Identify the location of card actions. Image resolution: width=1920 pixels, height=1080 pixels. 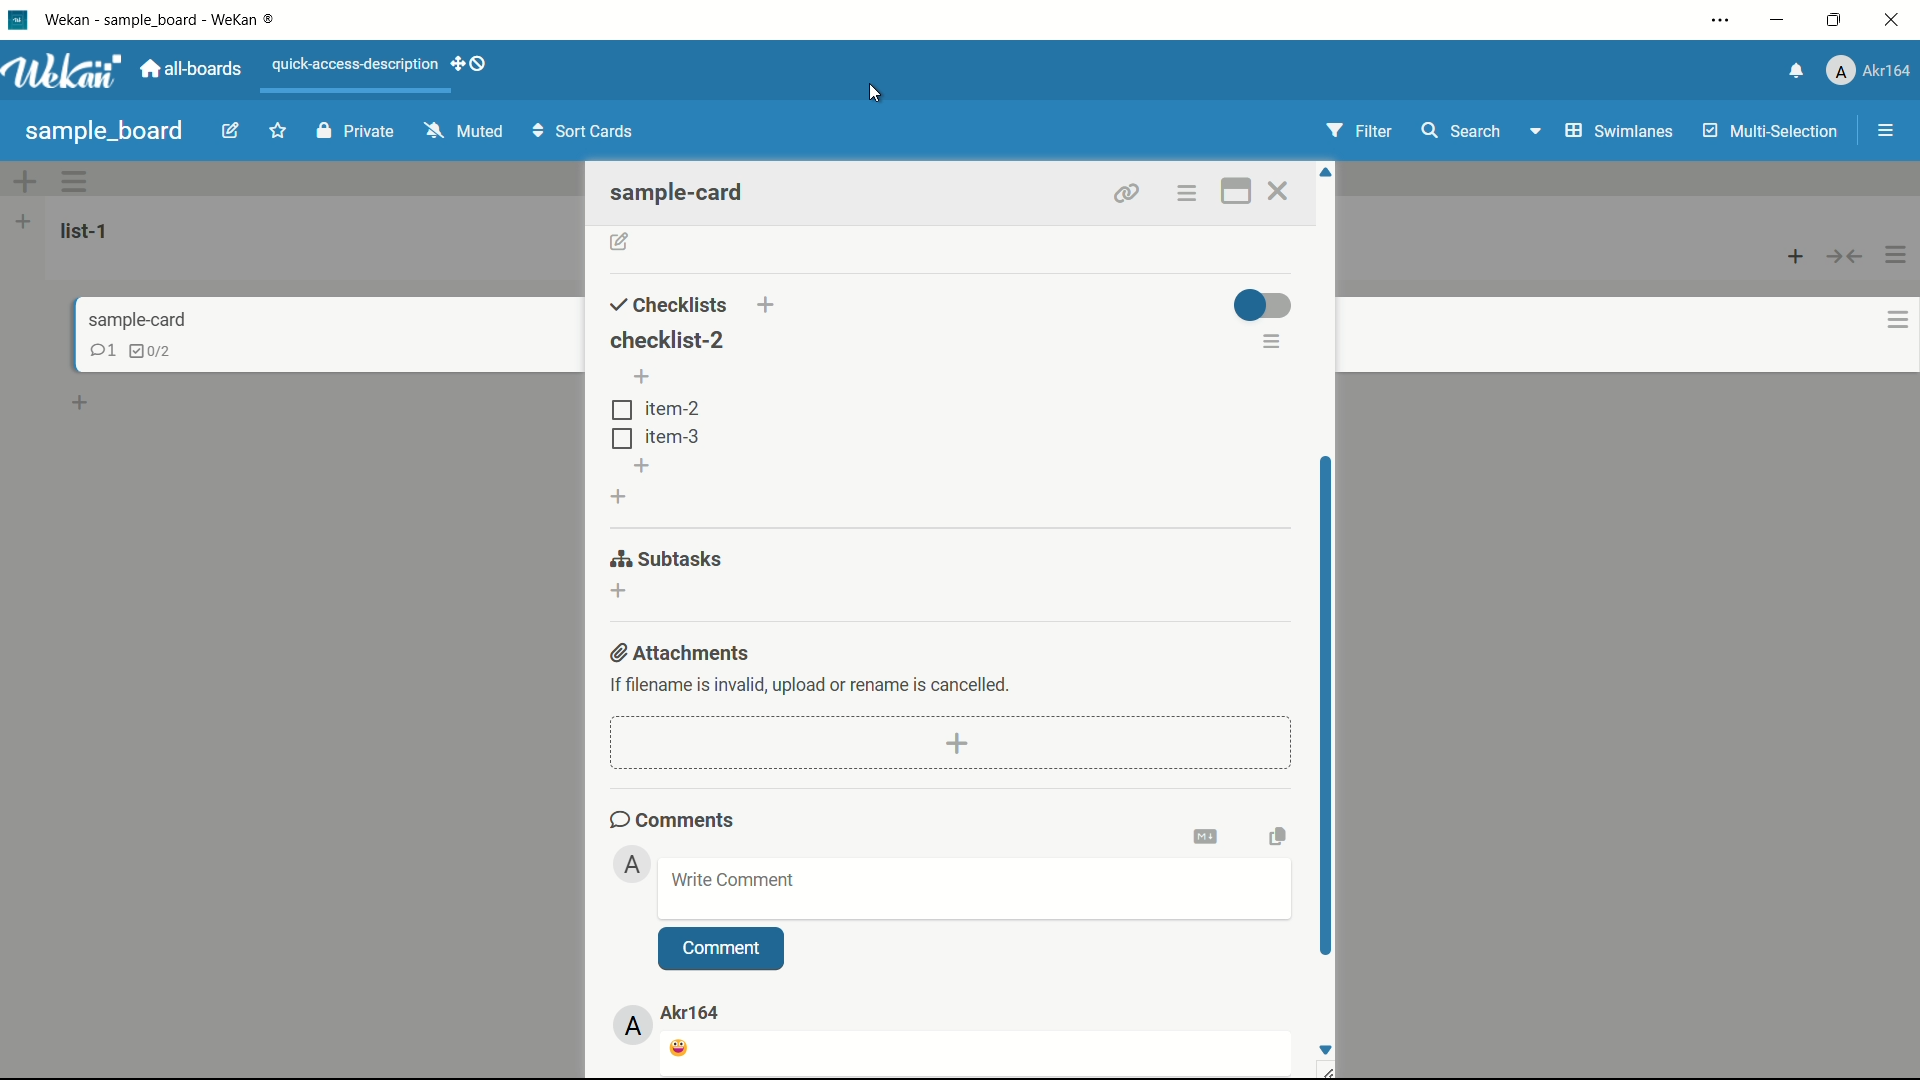
(1883, 321).